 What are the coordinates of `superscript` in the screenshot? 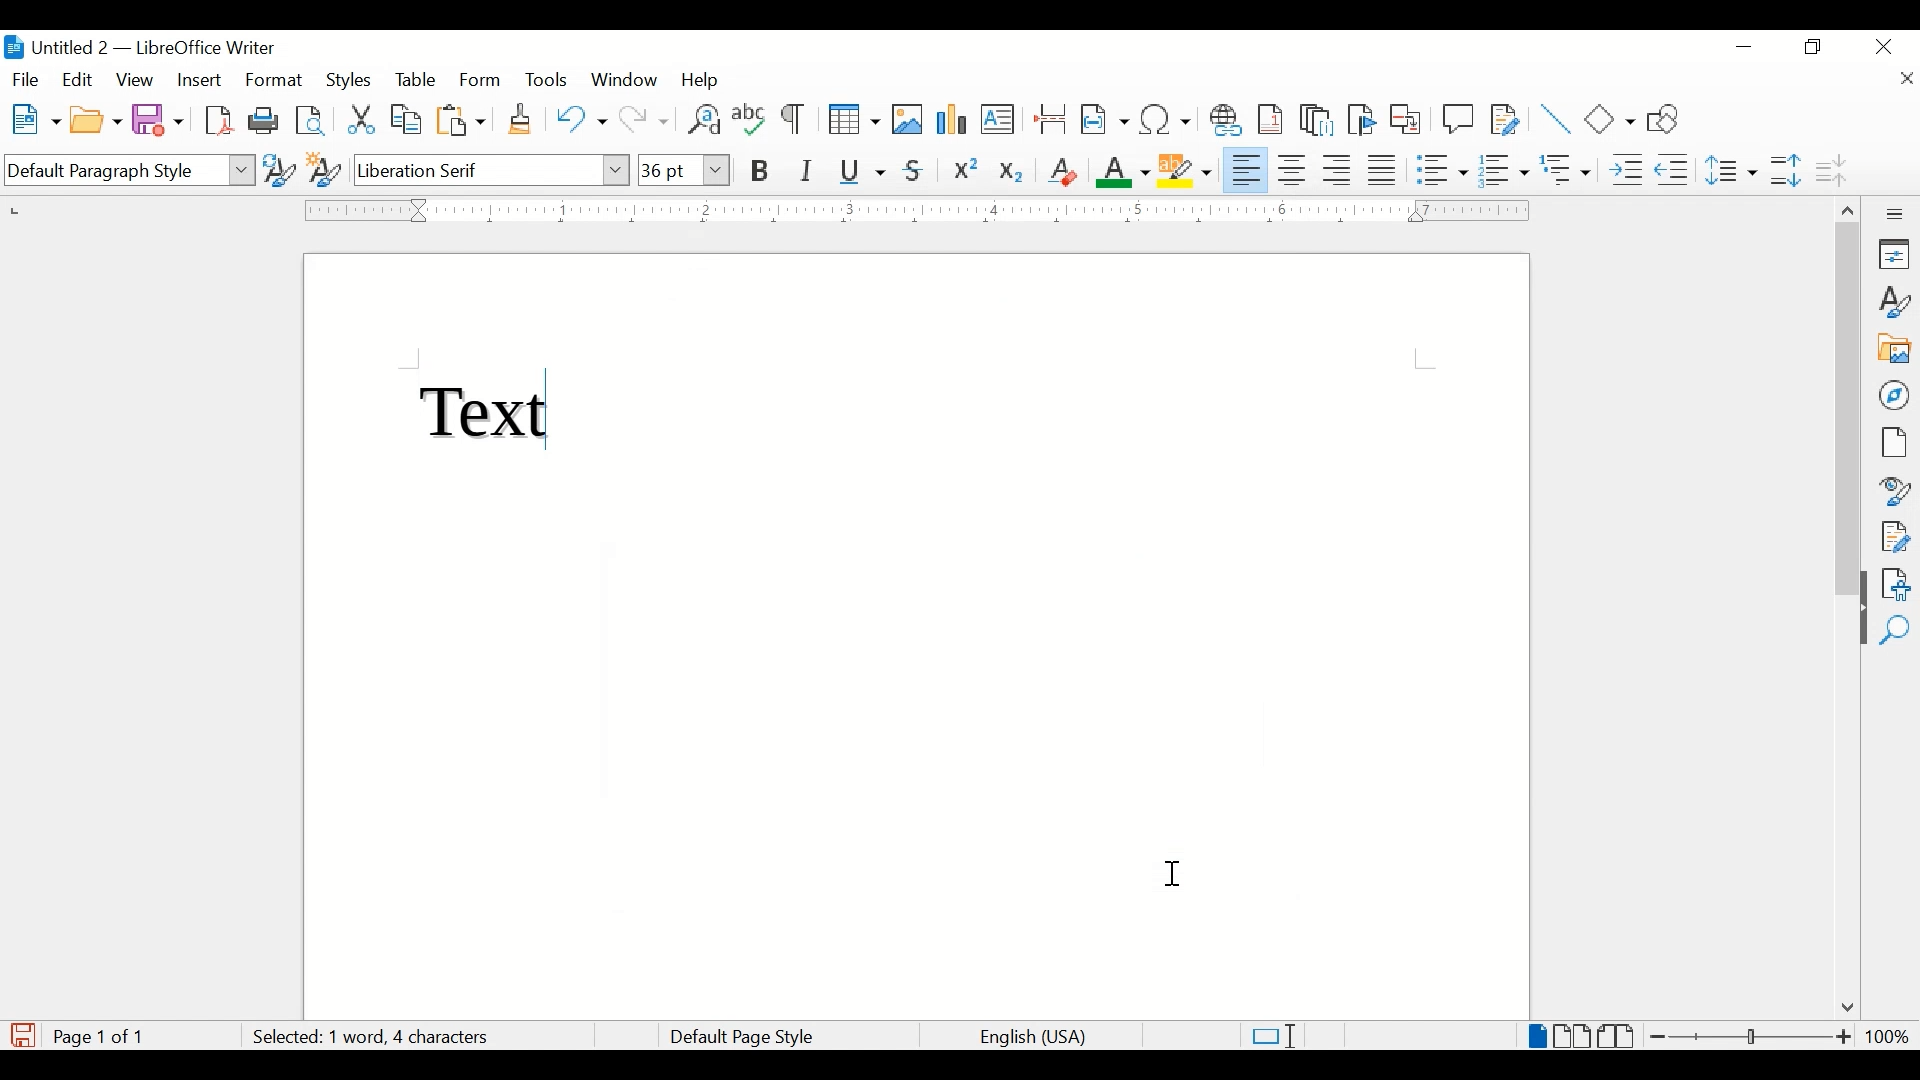 It's located at (967, 172).